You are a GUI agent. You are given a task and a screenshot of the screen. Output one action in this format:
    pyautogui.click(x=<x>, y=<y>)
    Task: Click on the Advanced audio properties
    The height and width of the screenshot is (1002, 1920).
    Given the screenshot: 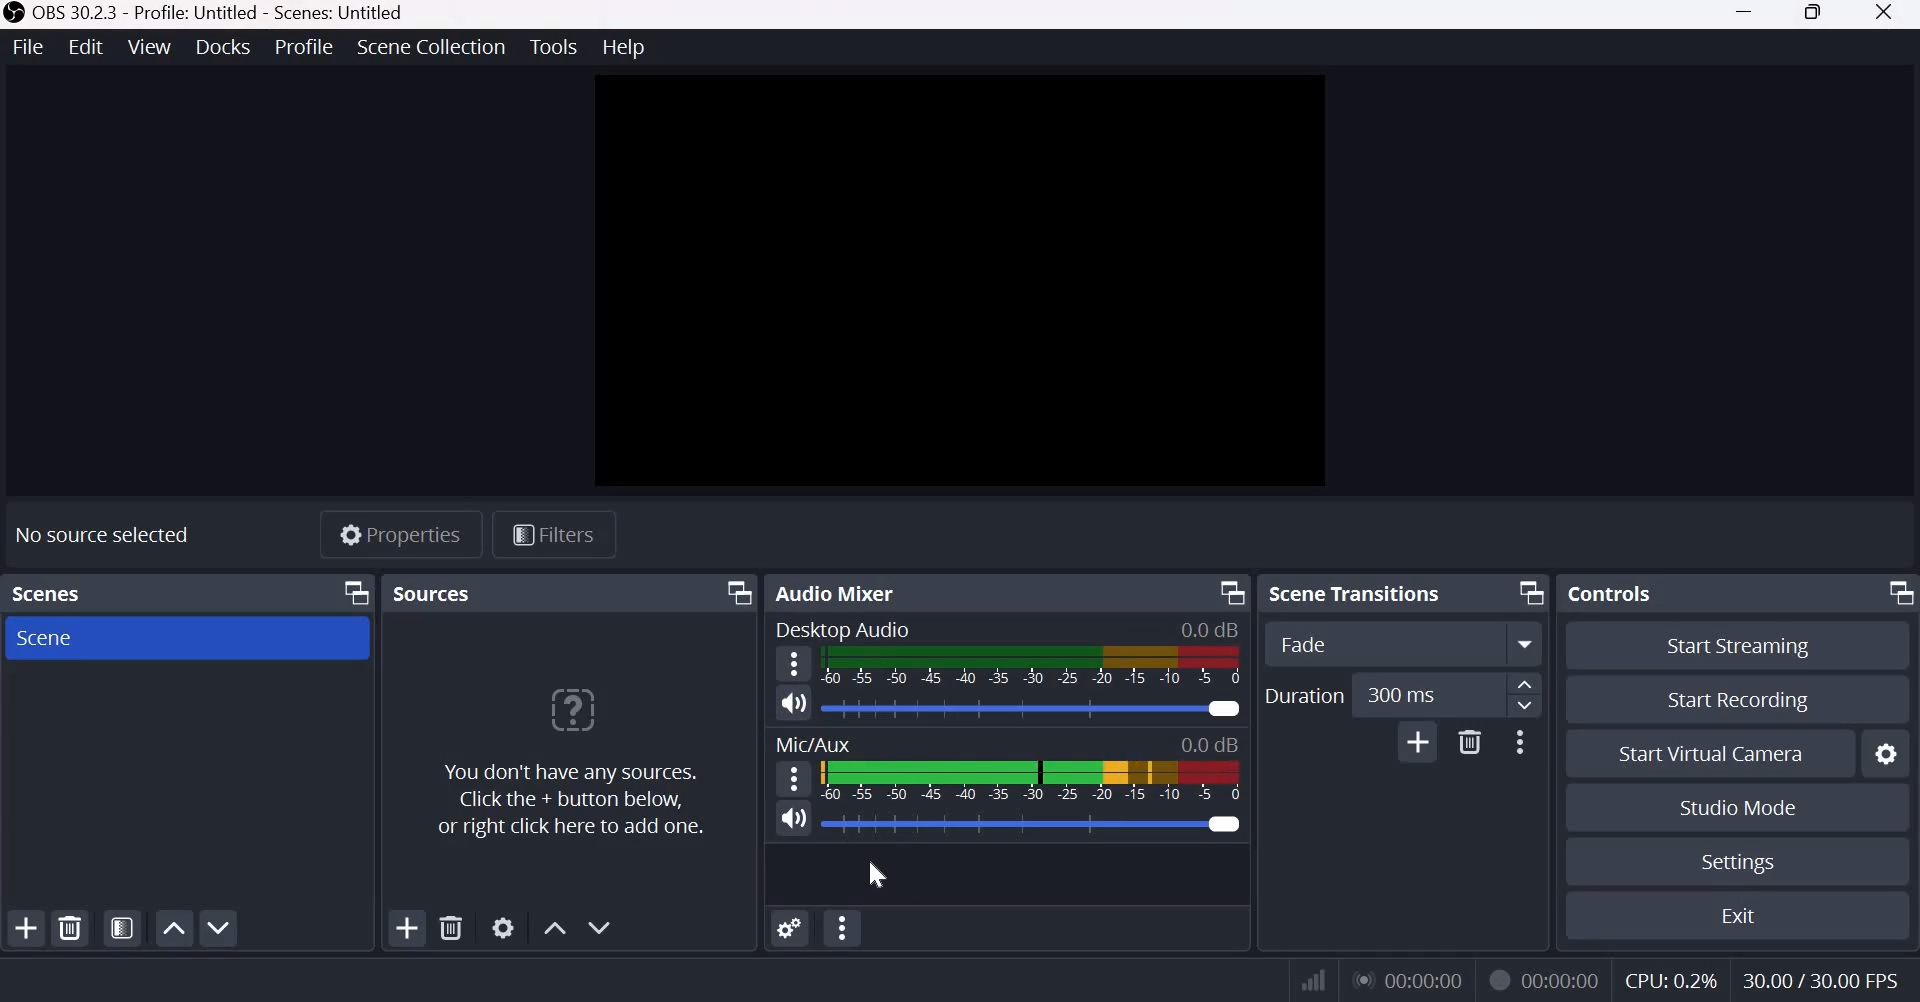 What is the action you would take?
    pyautogui.click(x=841, y=928)
    